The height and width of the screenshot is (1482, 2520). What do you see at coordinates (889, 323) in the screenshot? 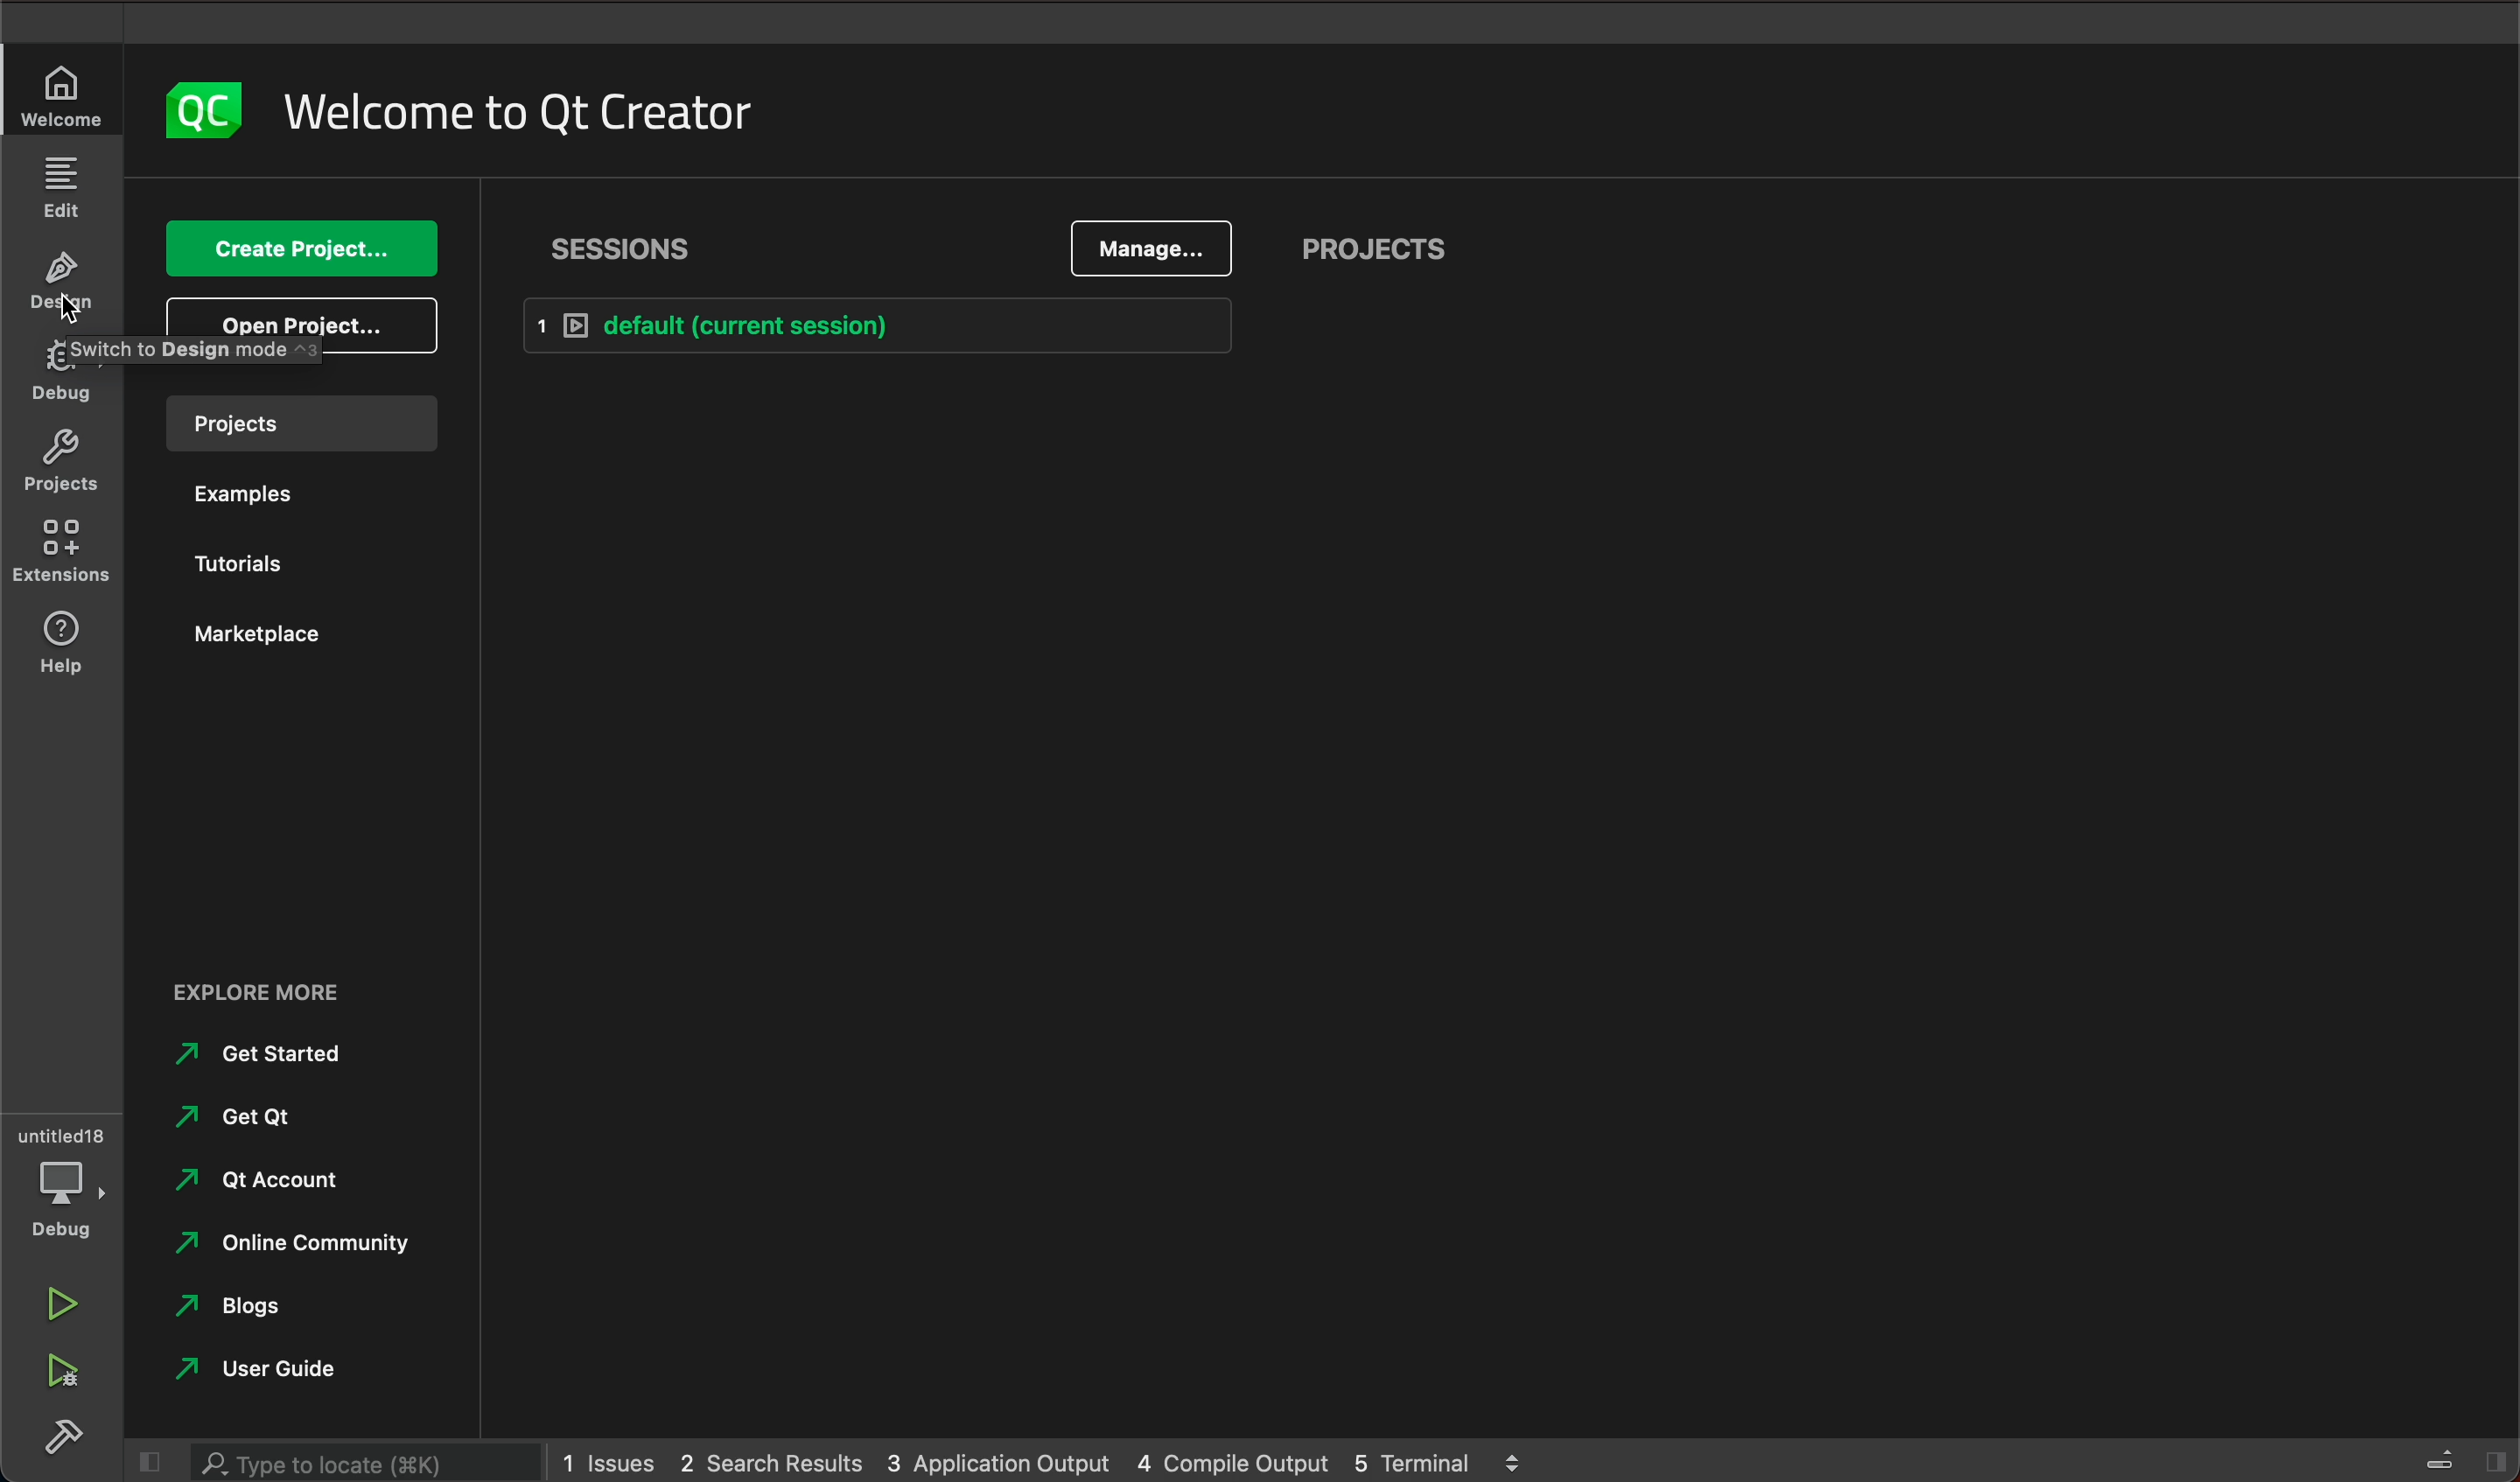
I see `default` at bounding box center [889, 323].